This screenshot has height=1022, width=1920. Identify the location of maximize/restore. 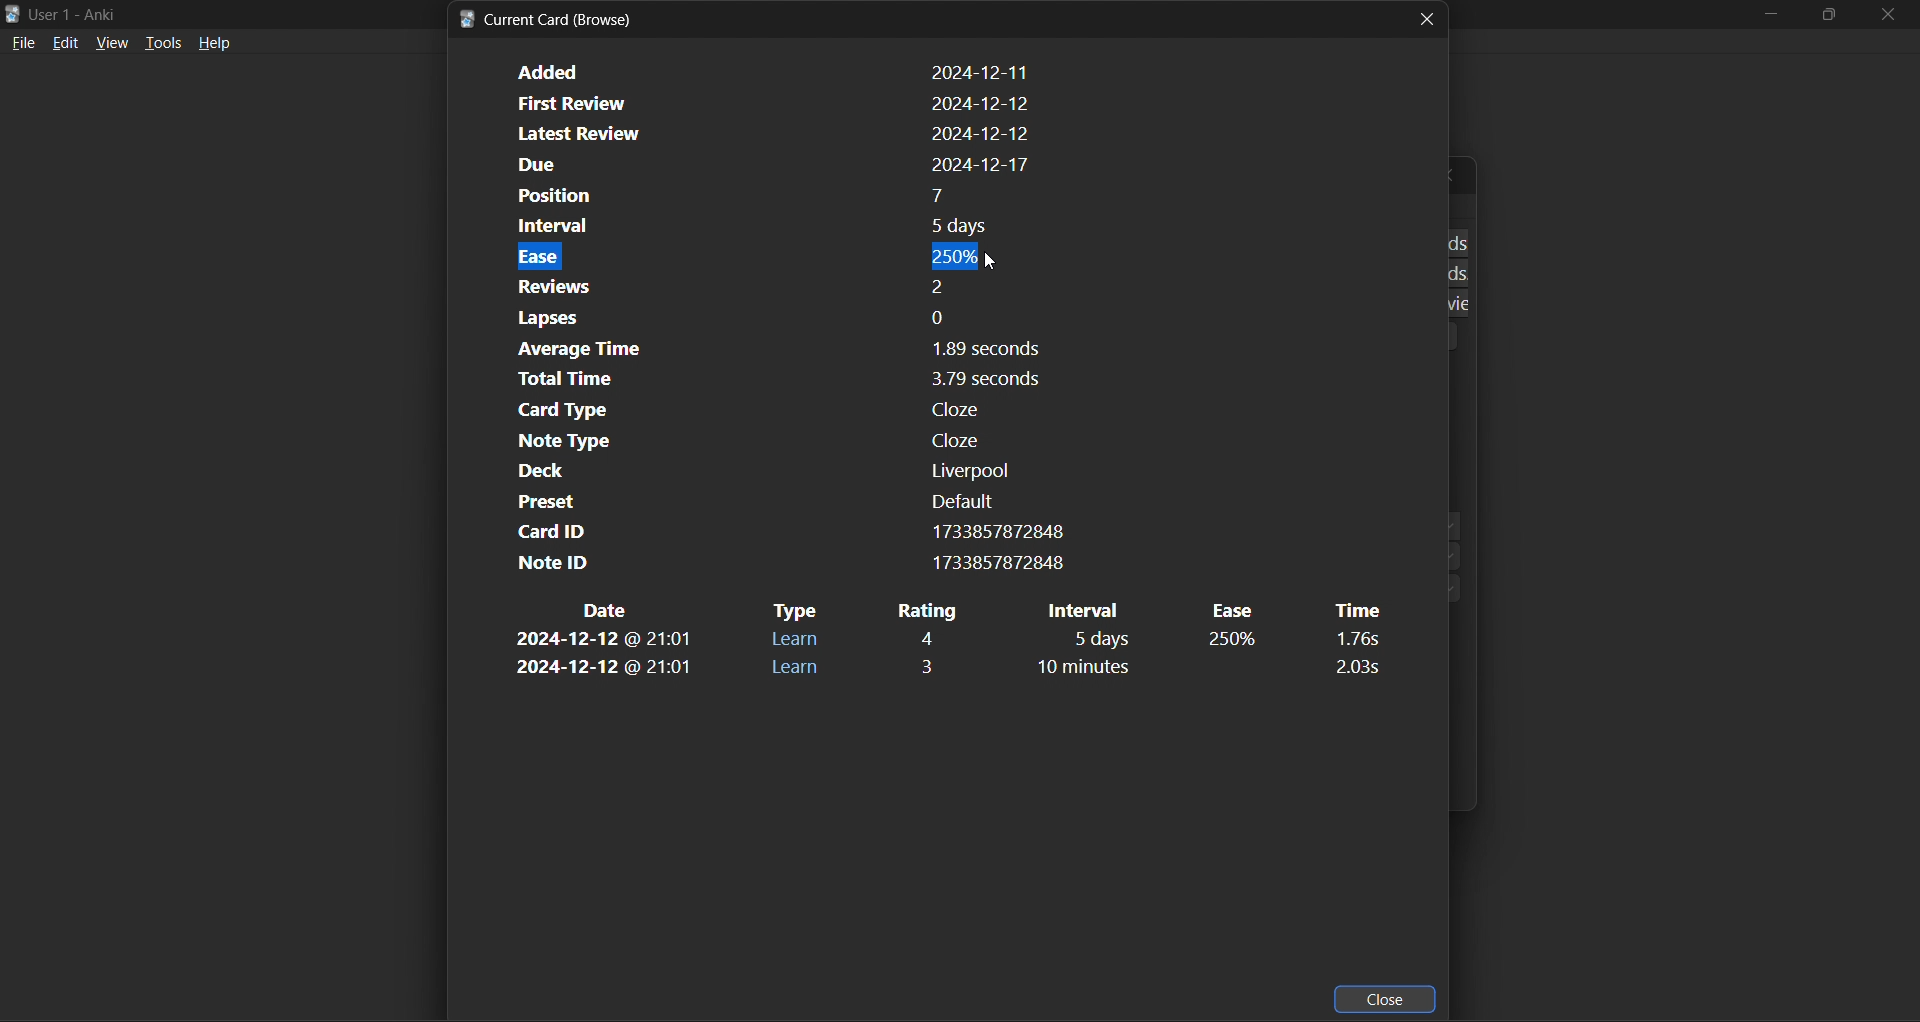
(1826, 13).